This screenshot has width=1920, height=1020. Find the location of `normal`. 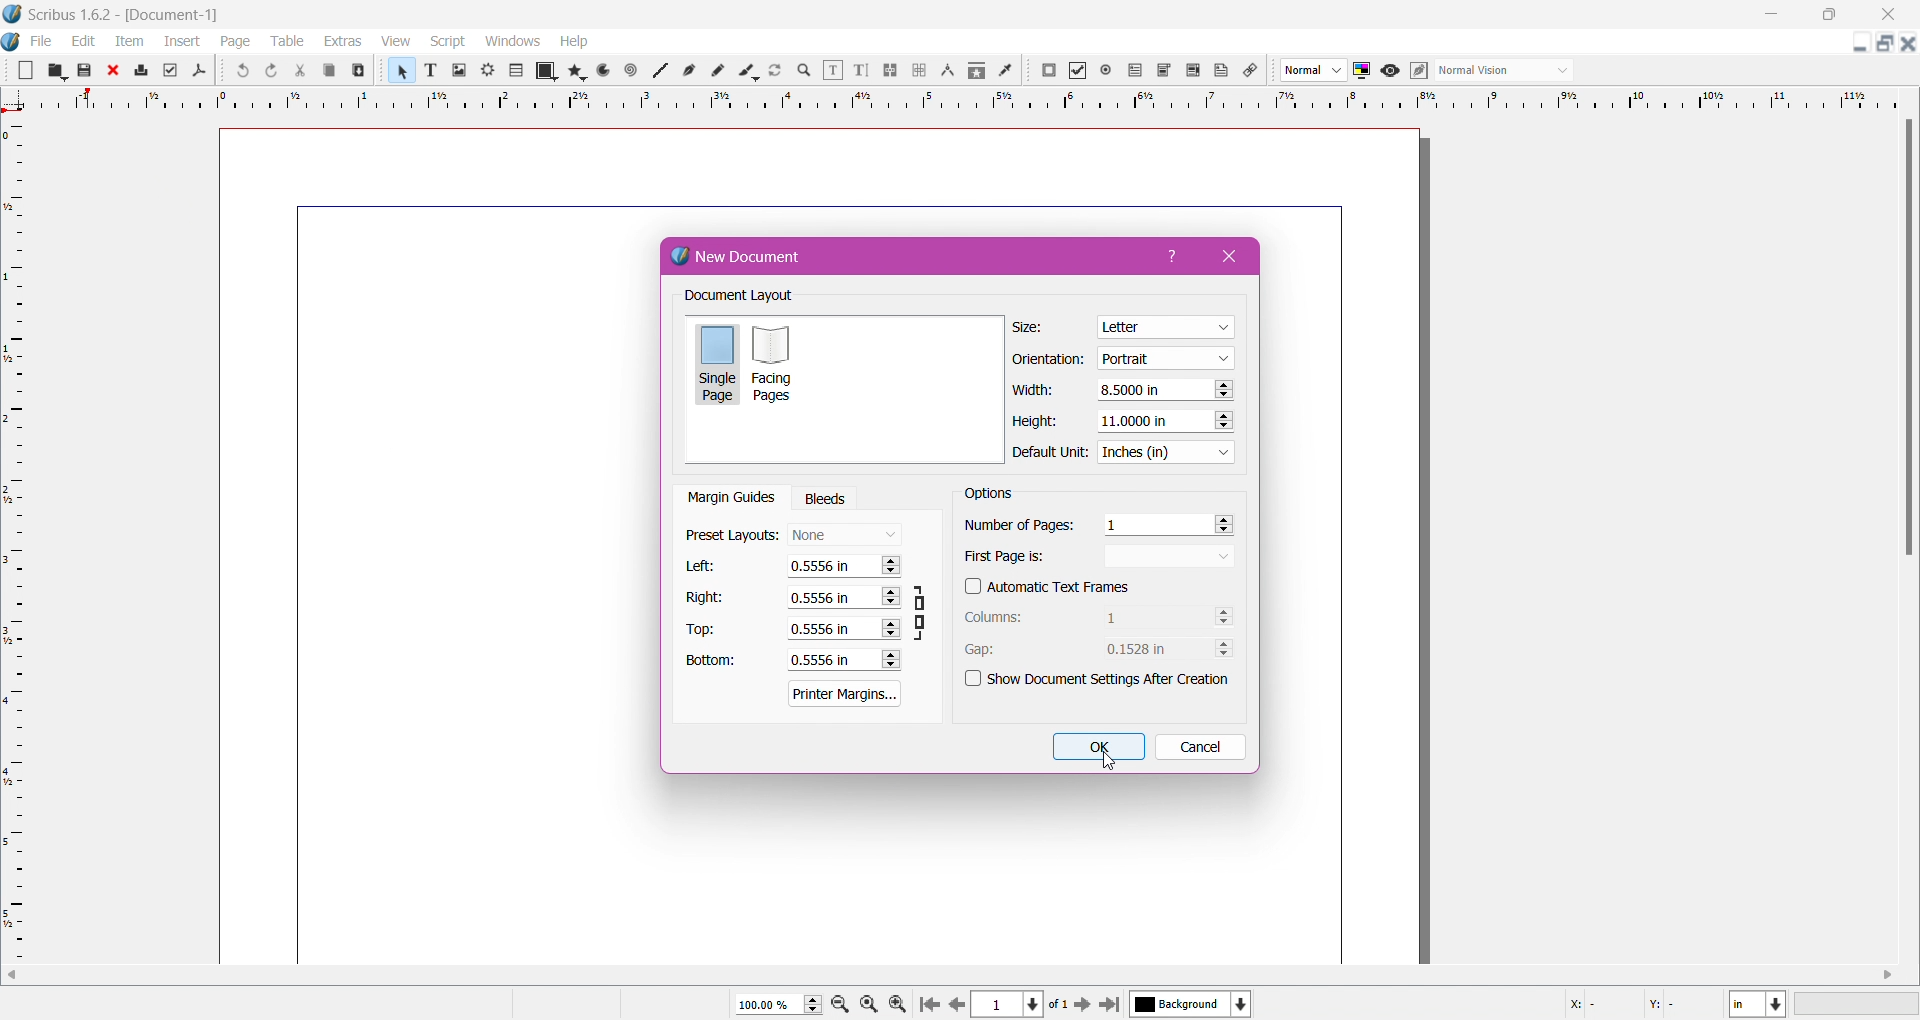

normal is located at coordinates (1490, 72).